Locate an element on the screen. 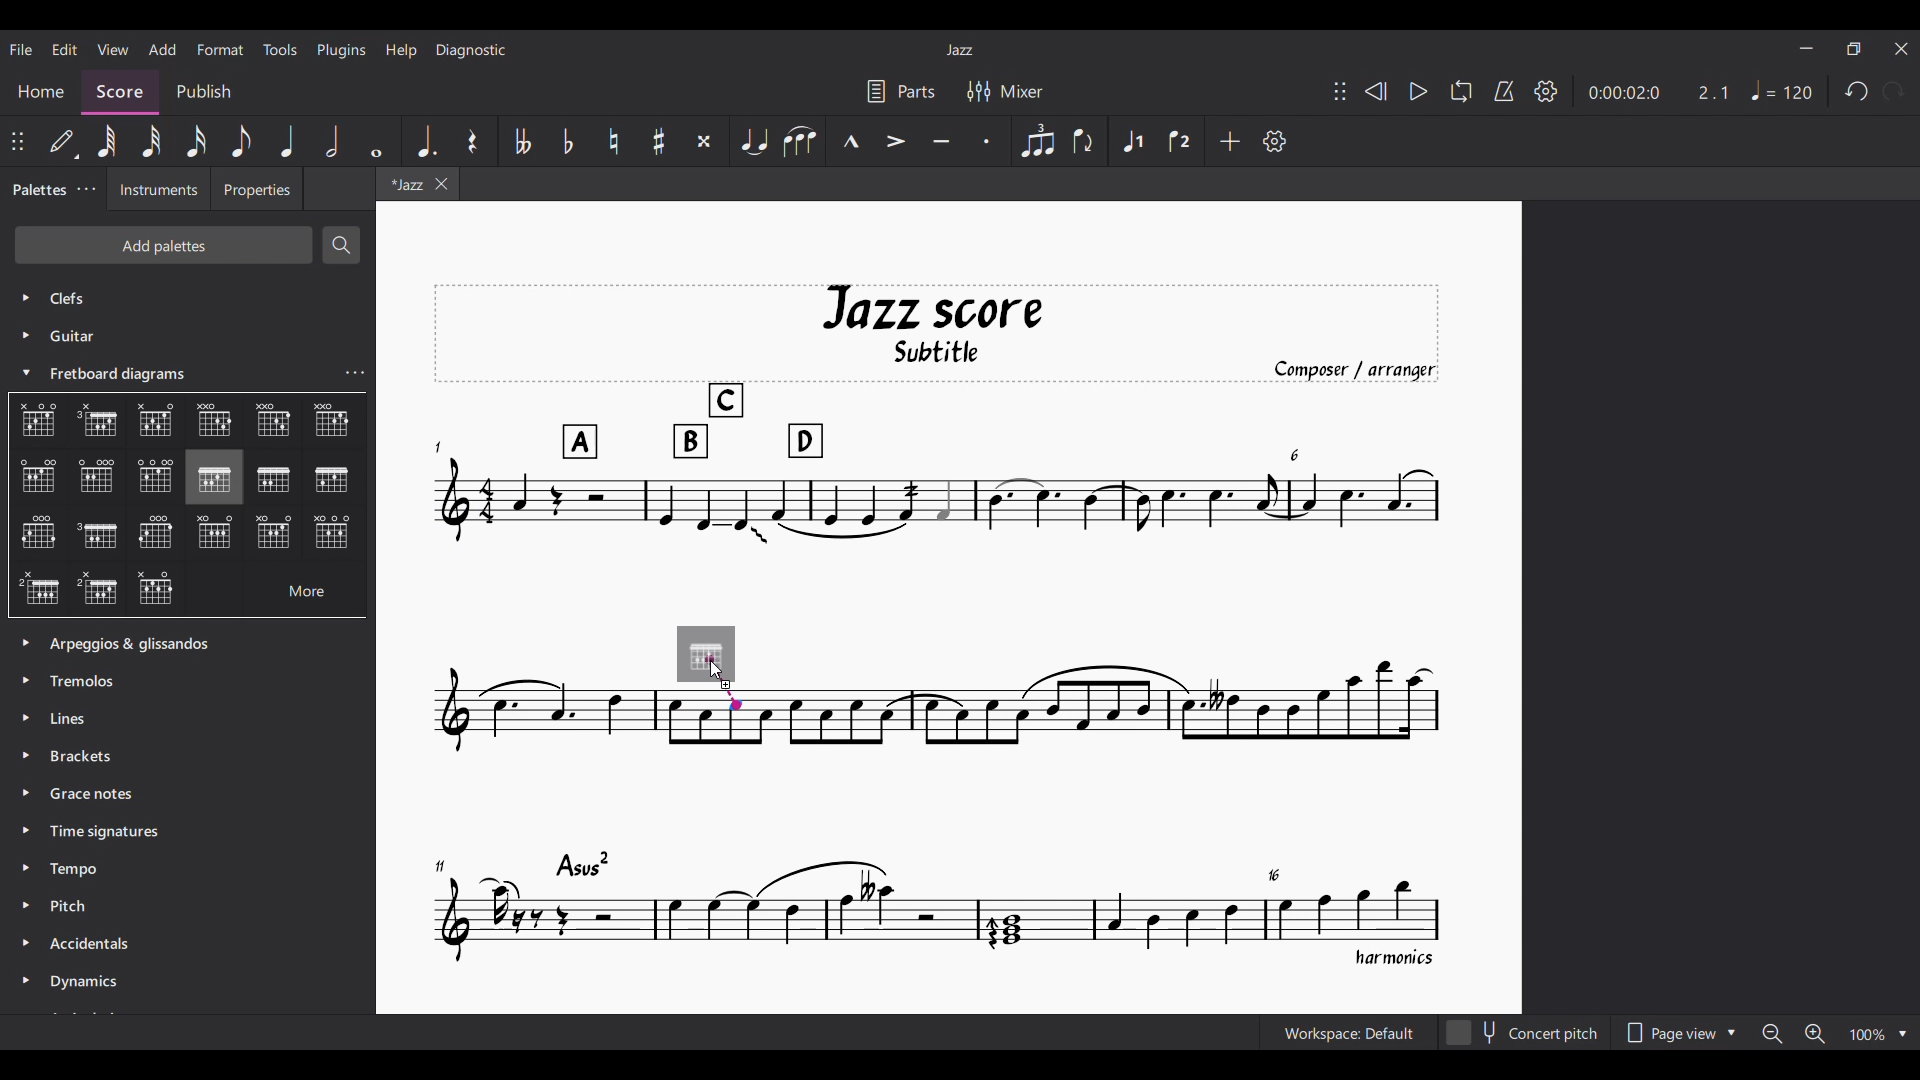 This screenshot has width=1920, height=1080. Chart 18 is located at coordinates (98, 590).